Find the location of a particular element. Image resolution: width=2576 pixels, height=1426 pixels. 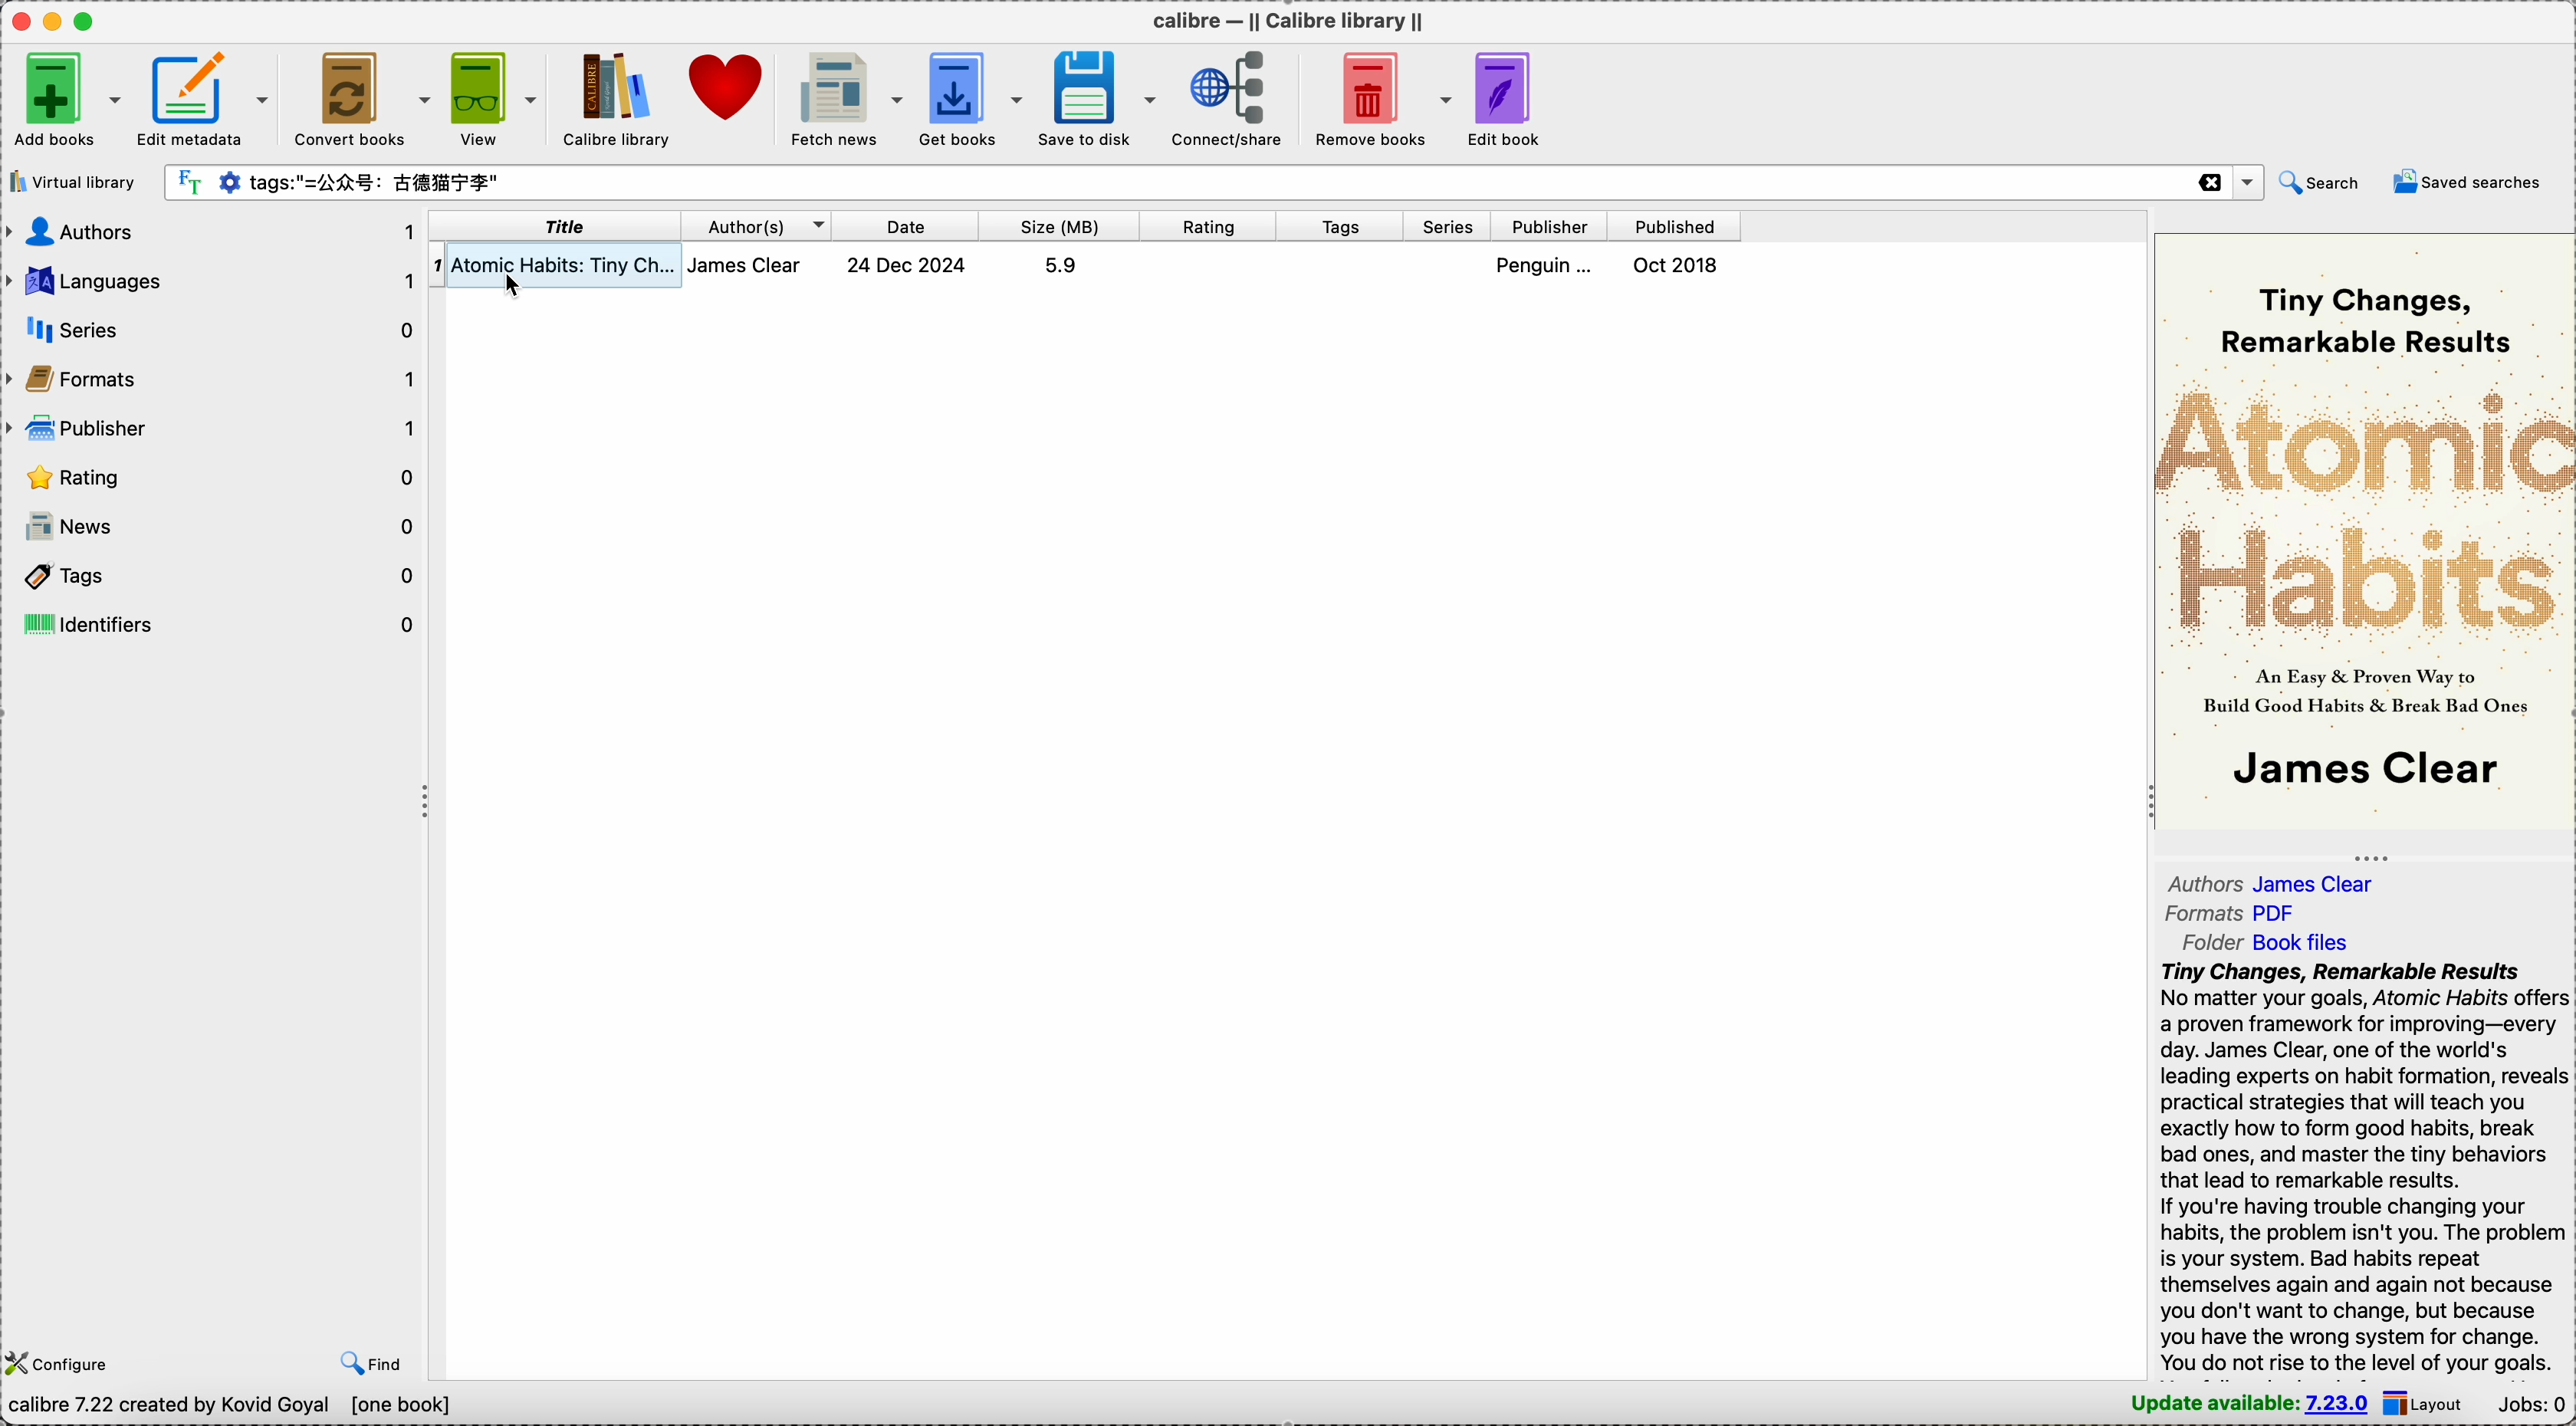

series is located at coordinates (211, 329).